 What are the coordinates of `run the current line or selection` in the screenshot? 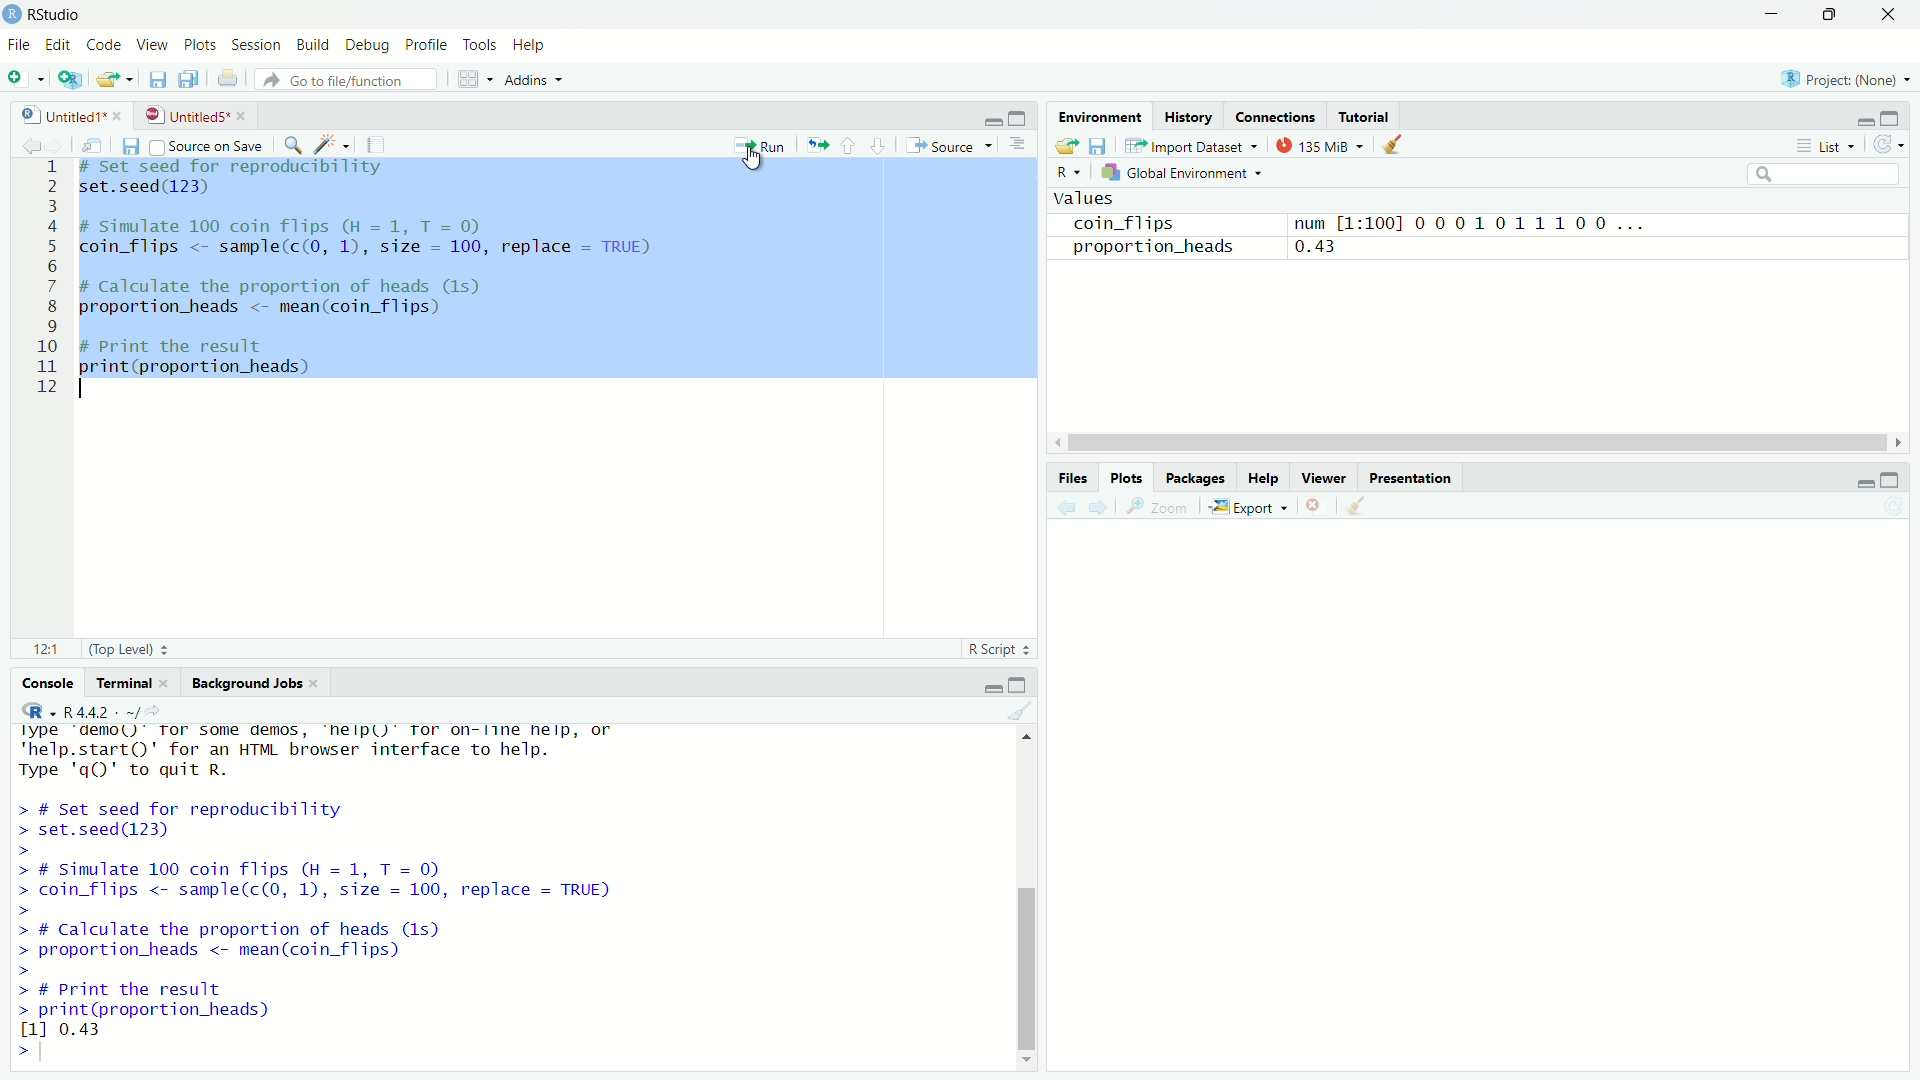 It's located at (762, 144).